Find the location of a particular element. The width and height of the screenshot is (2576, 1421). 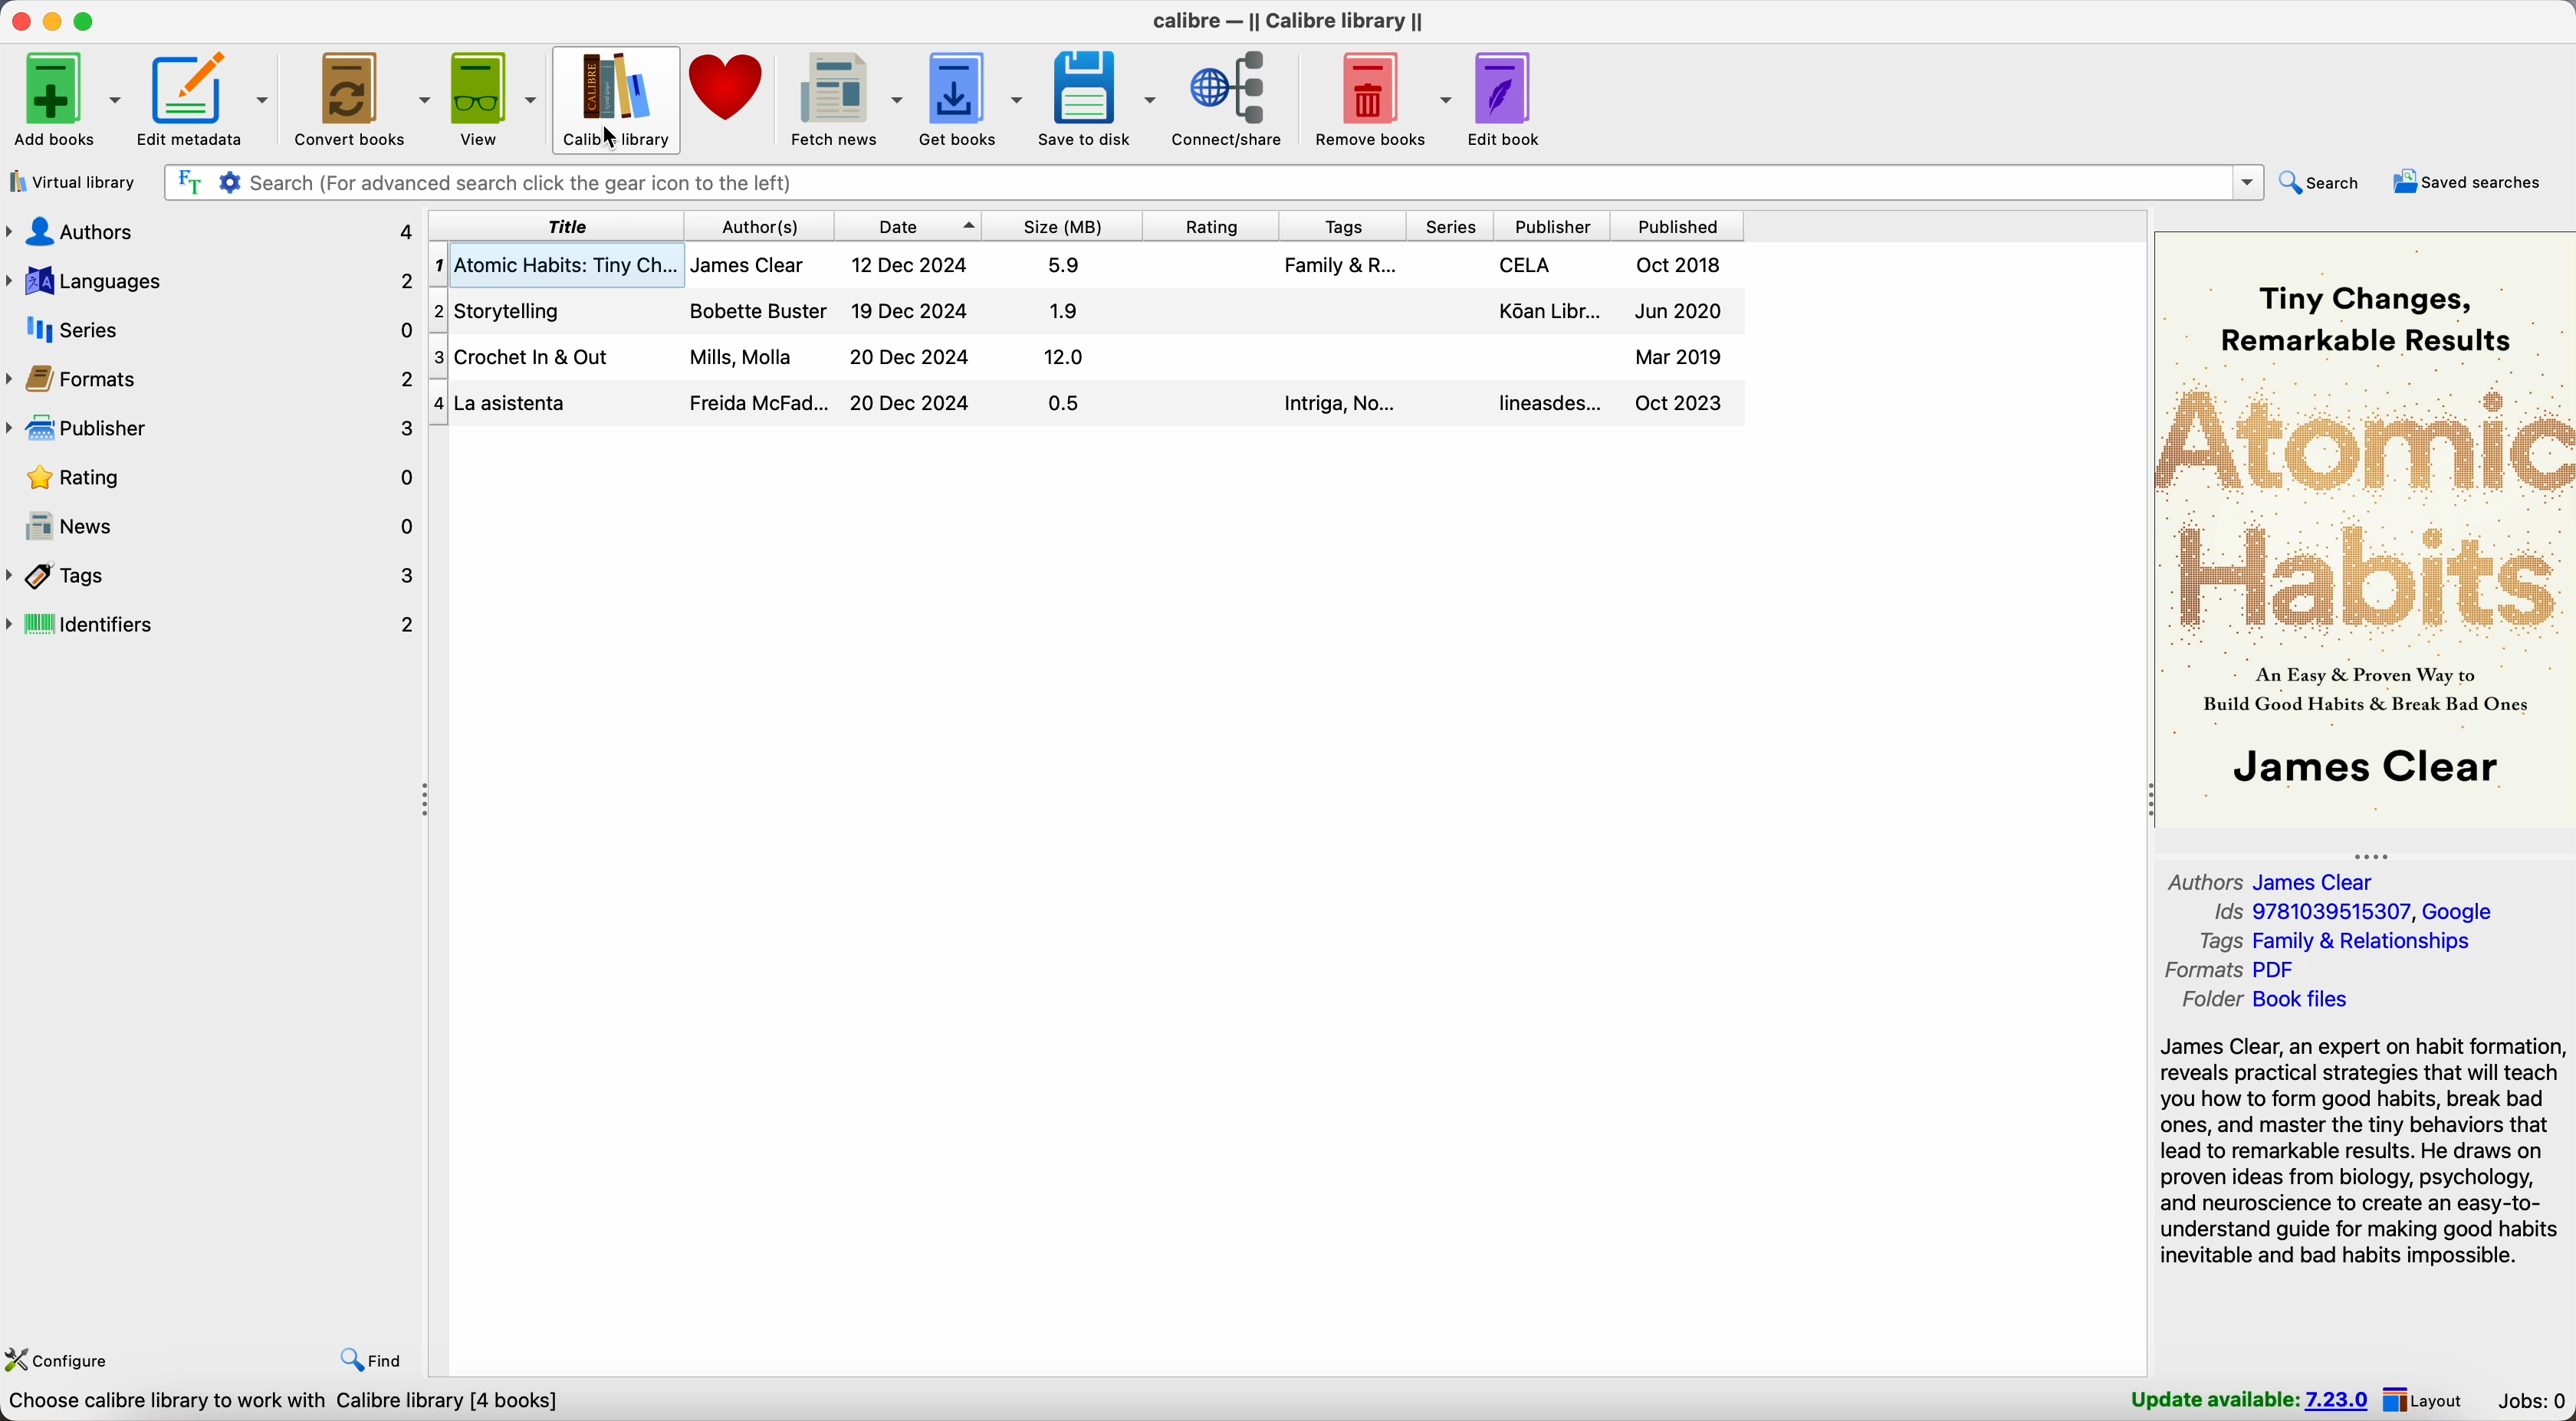

Crochet In & Out book is located at coordinates (1090, 358).